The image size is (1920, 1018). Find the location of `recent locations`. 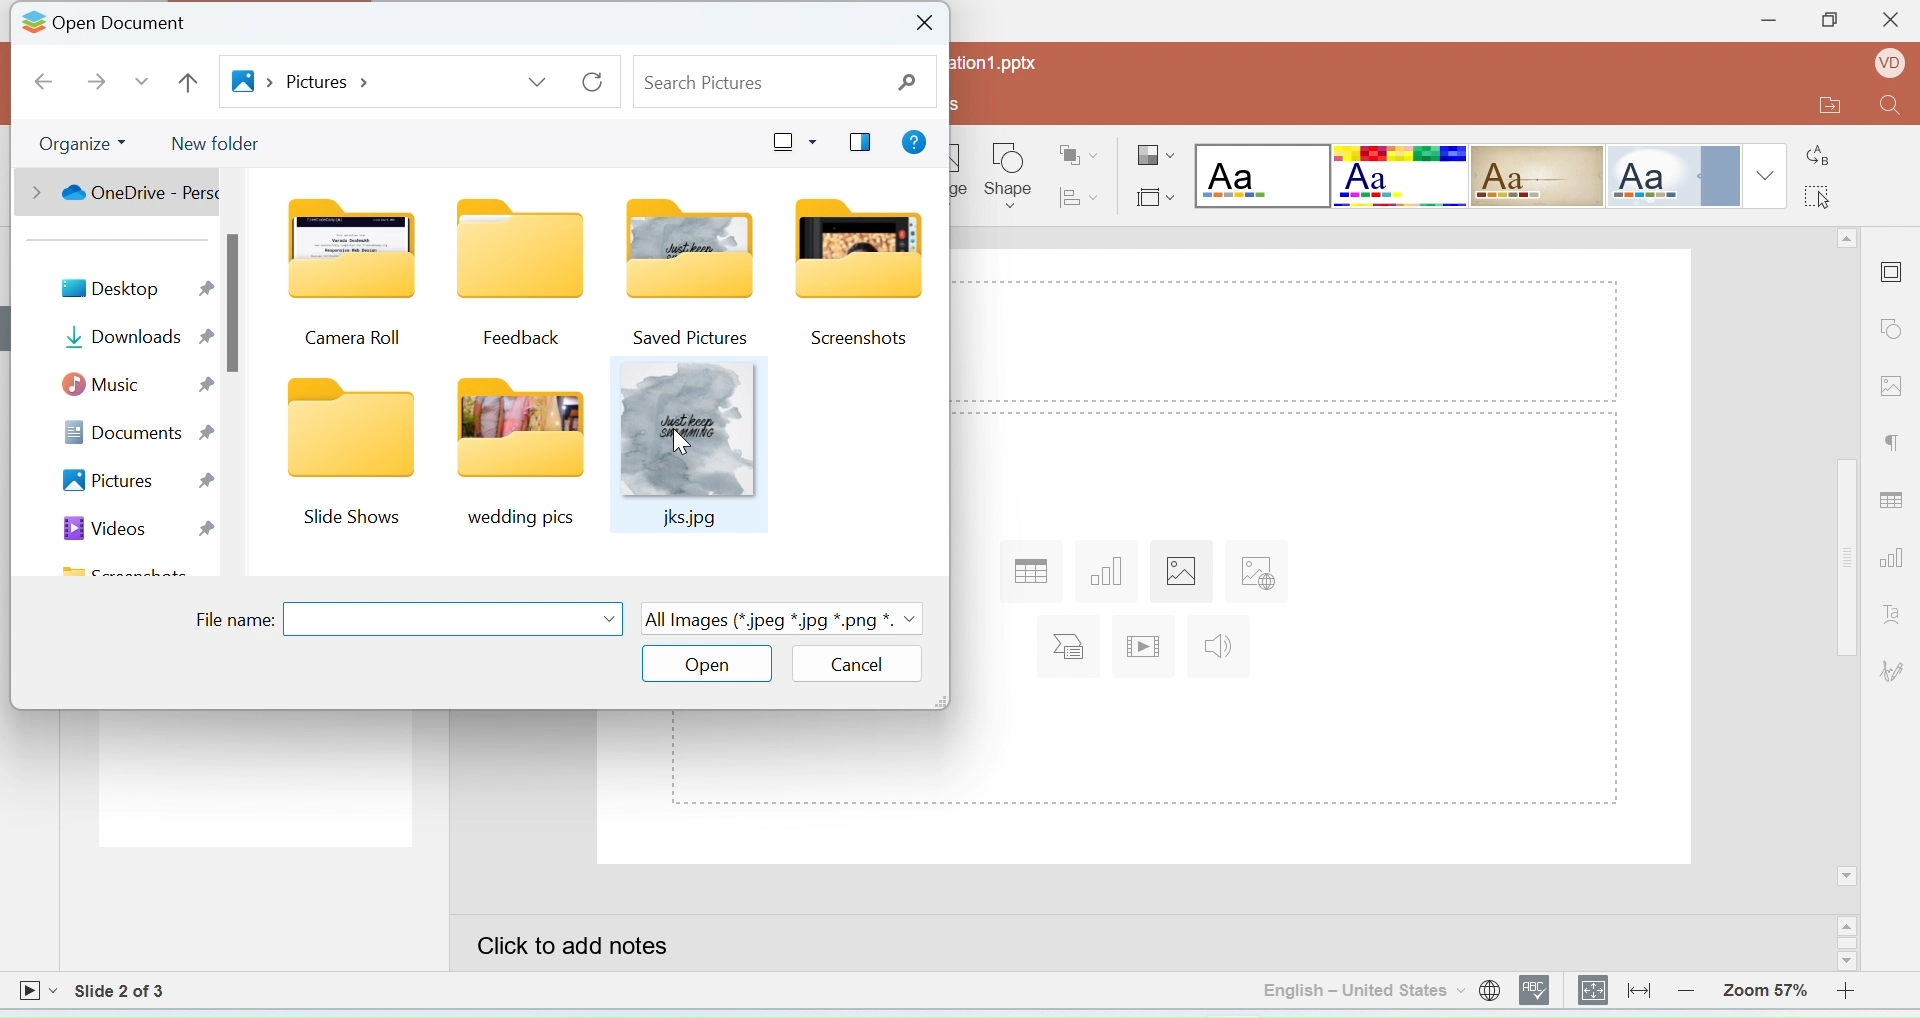

recent locations is located at coordinates (142, 82).